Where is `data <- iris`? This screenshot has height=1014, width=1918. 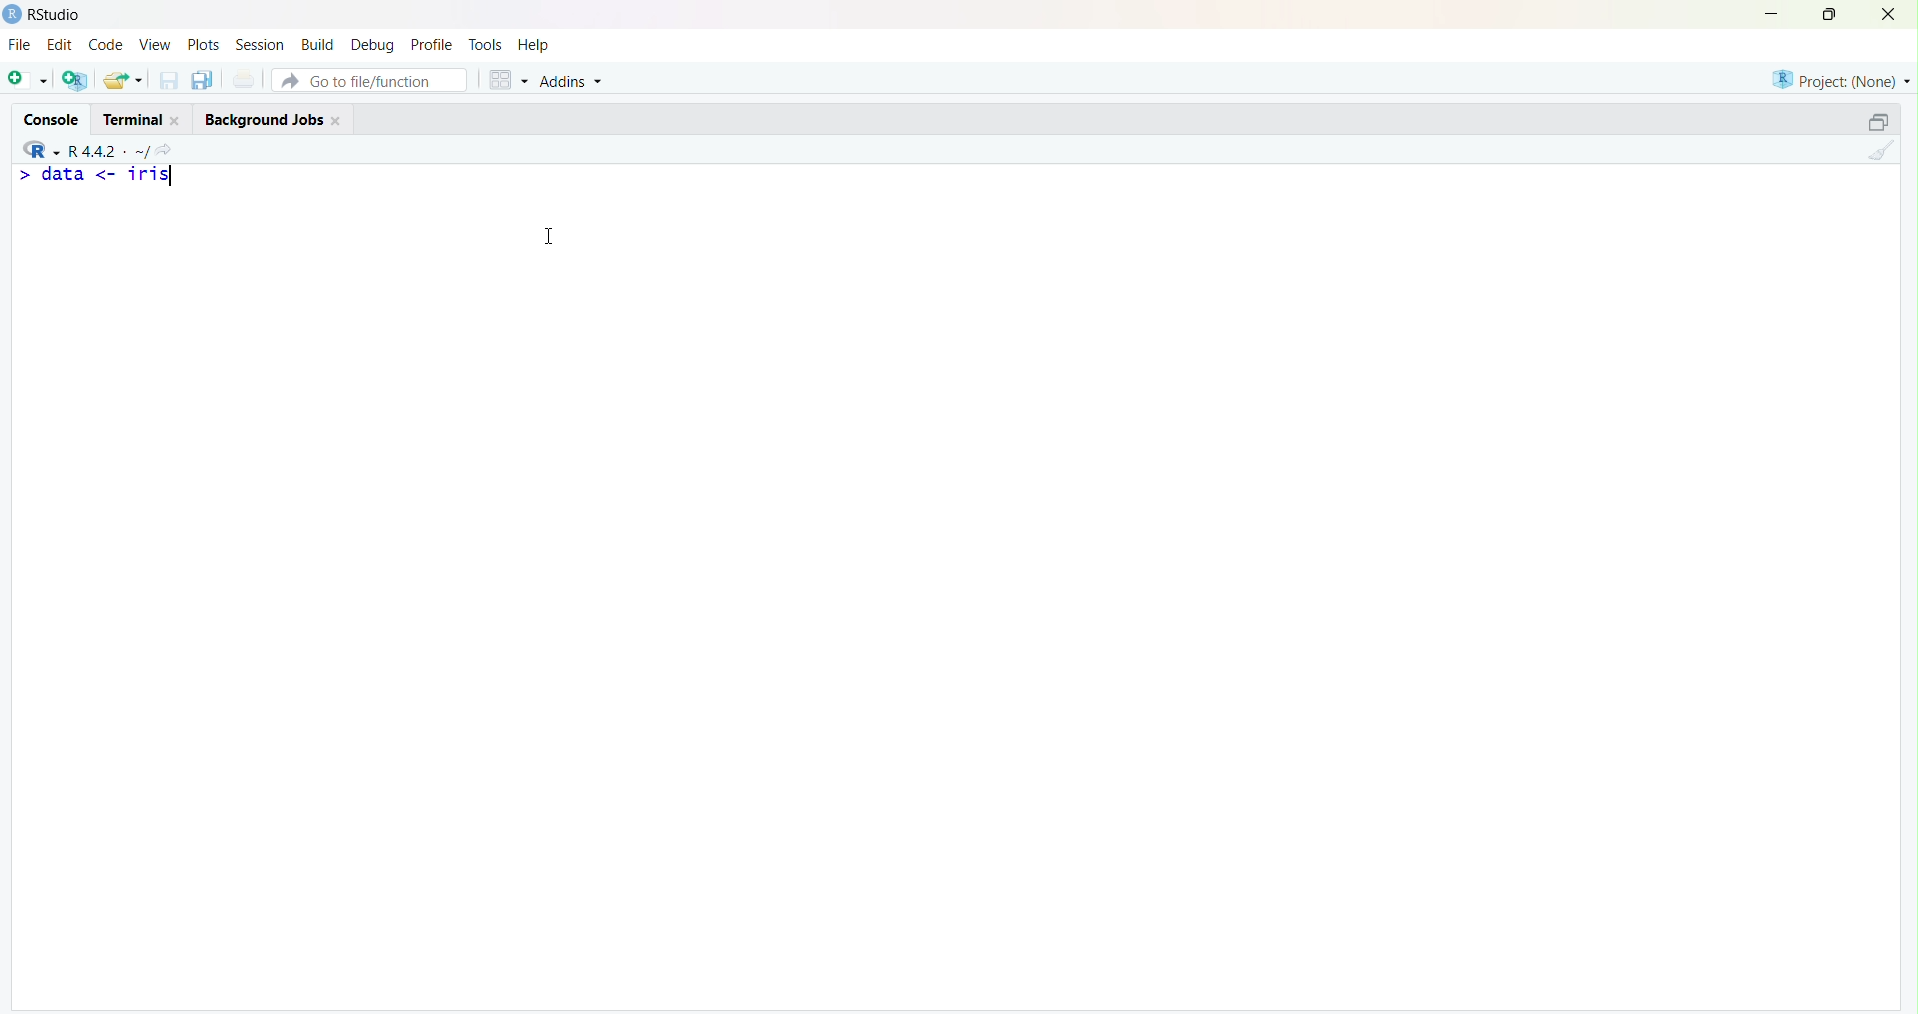
data <- iris is located at coordinates (109, 178).